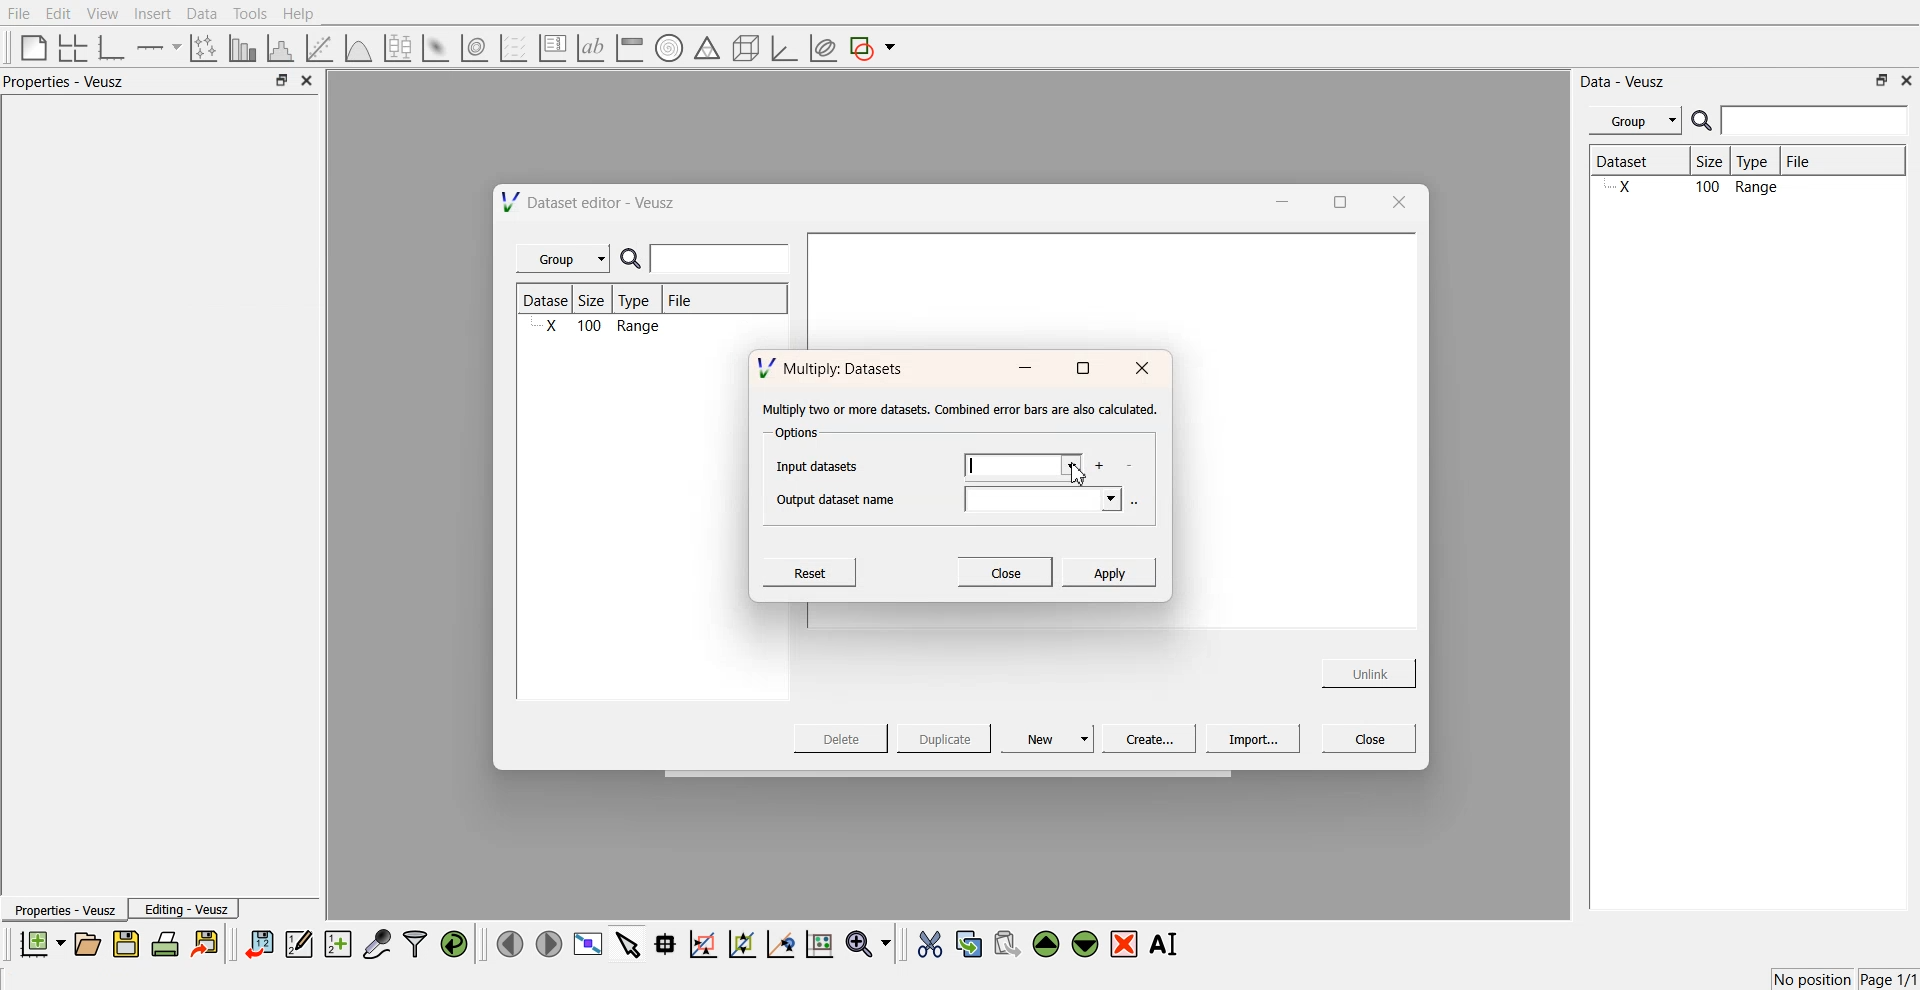 The image size is (1920, 990). I want to click on image color bar, so click(629, 49).